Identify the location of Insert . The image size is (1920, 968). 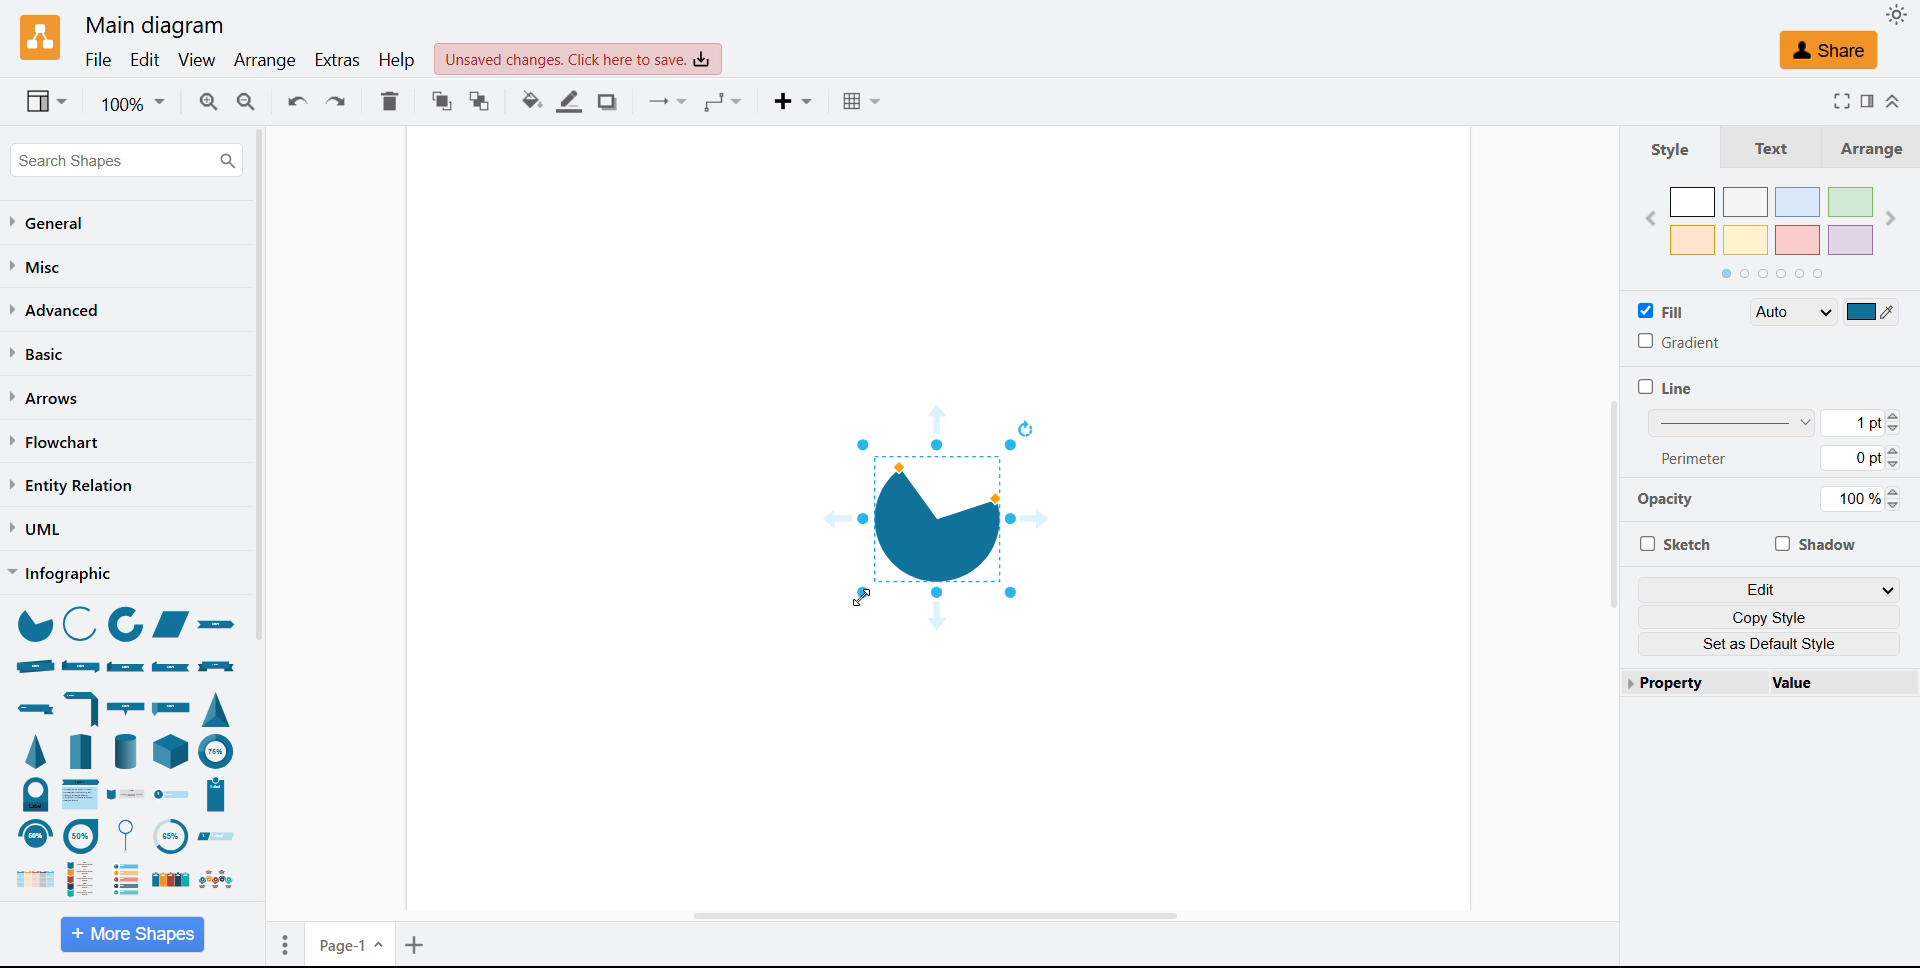
(797, 103).